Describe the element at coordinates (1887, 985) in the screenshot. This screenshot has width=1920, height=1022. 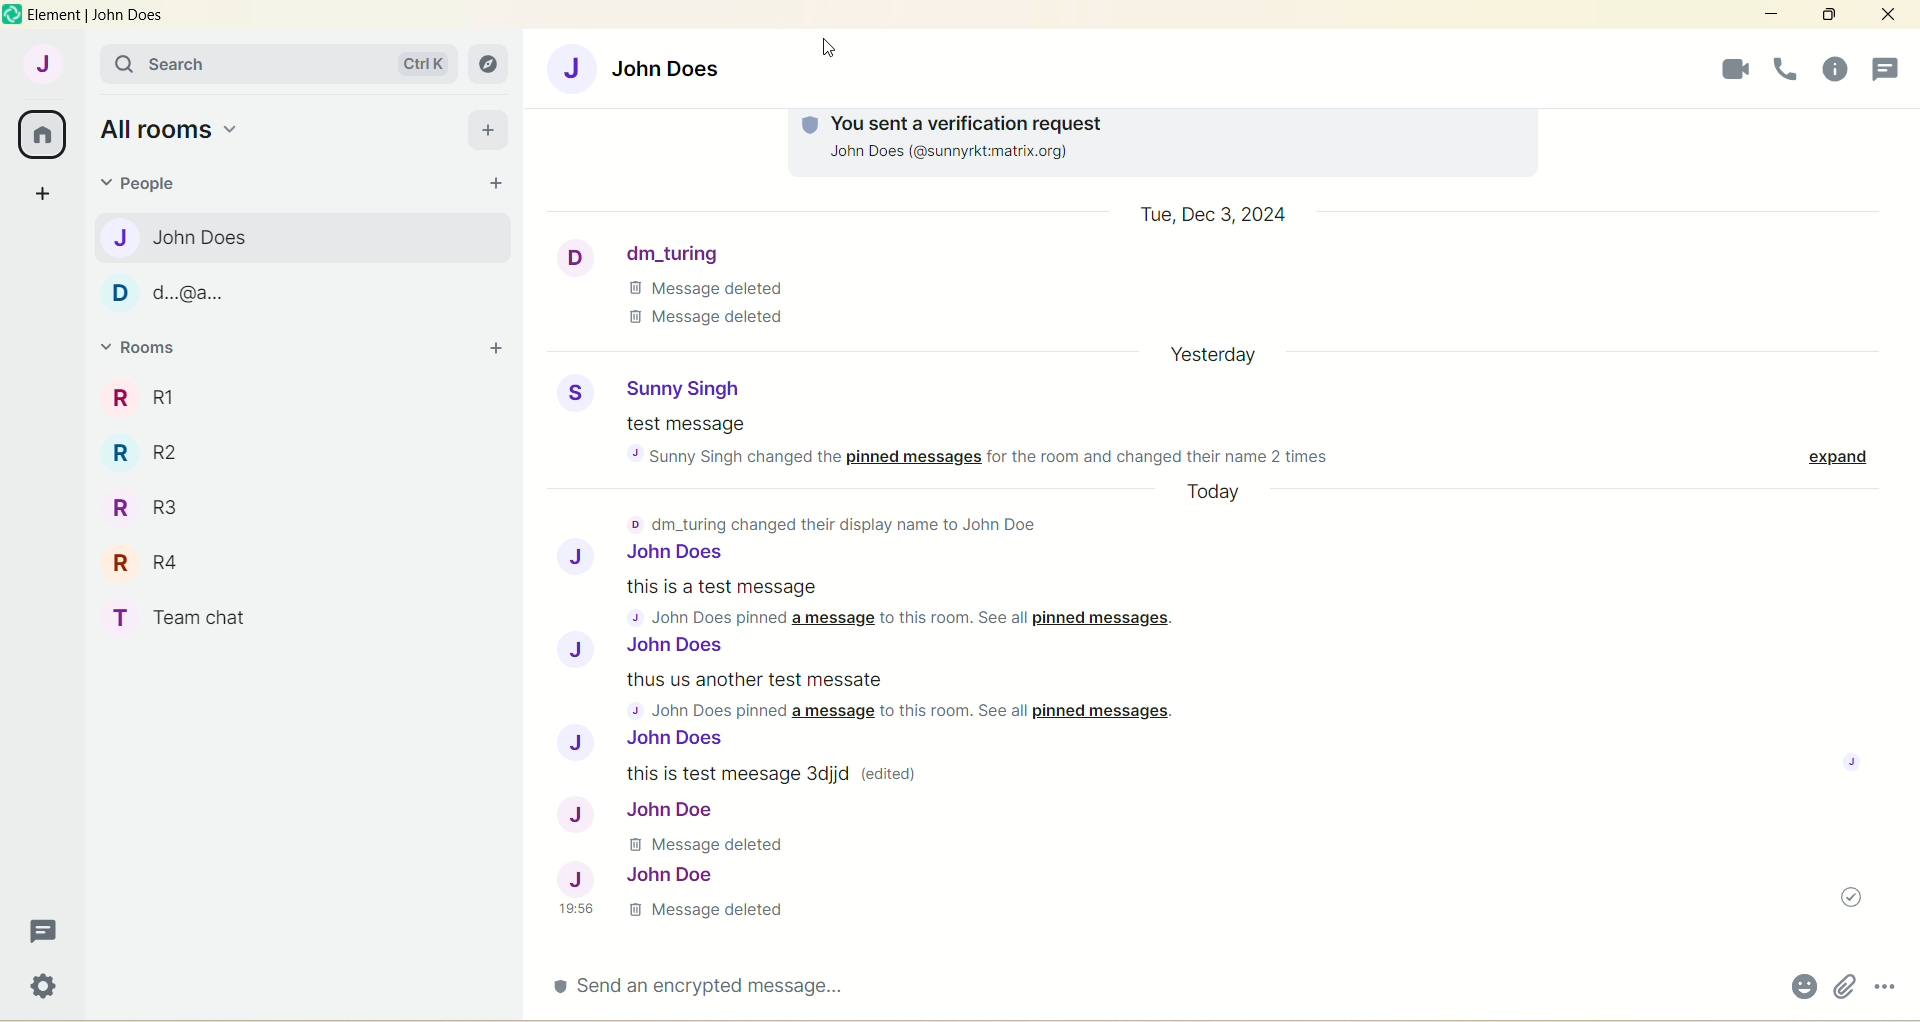
I see `options` at that location.